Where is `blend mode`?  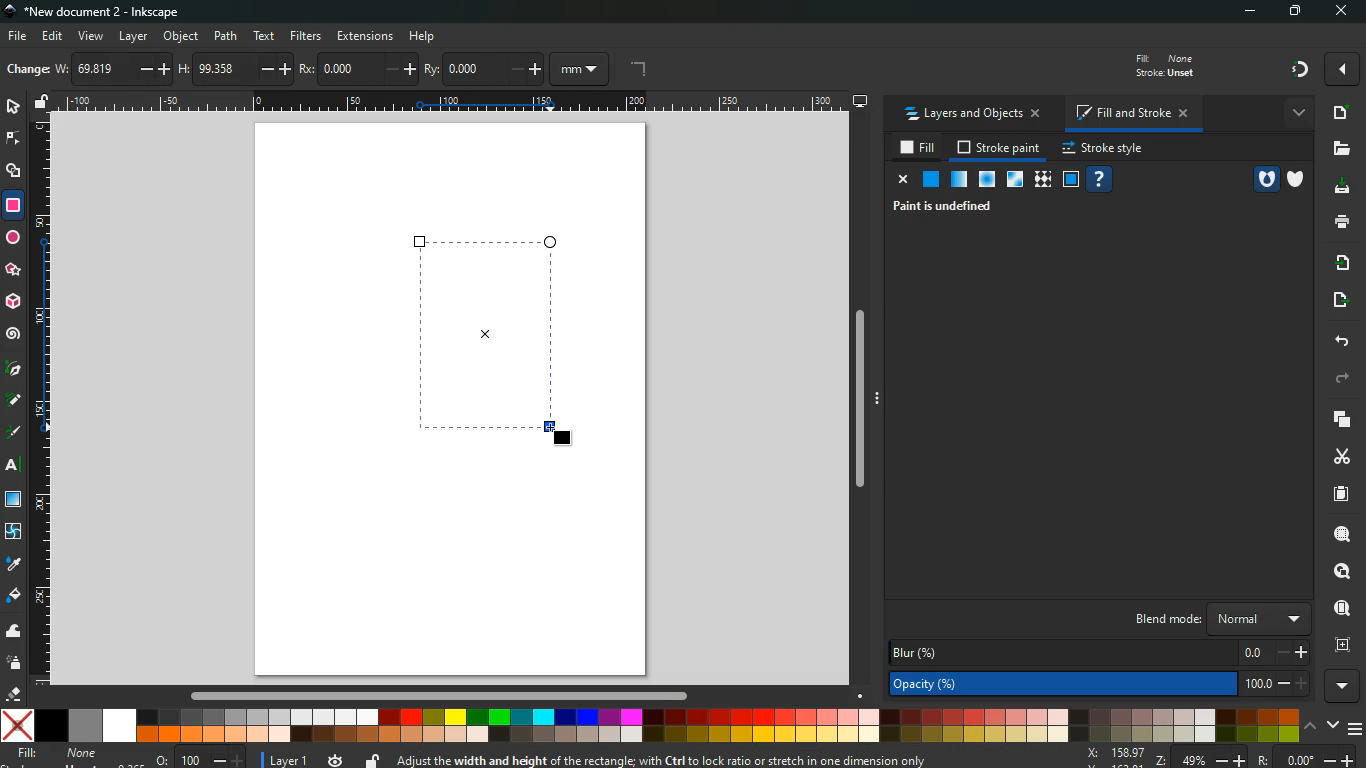
blend mode is located at coordinates (1212, 619).